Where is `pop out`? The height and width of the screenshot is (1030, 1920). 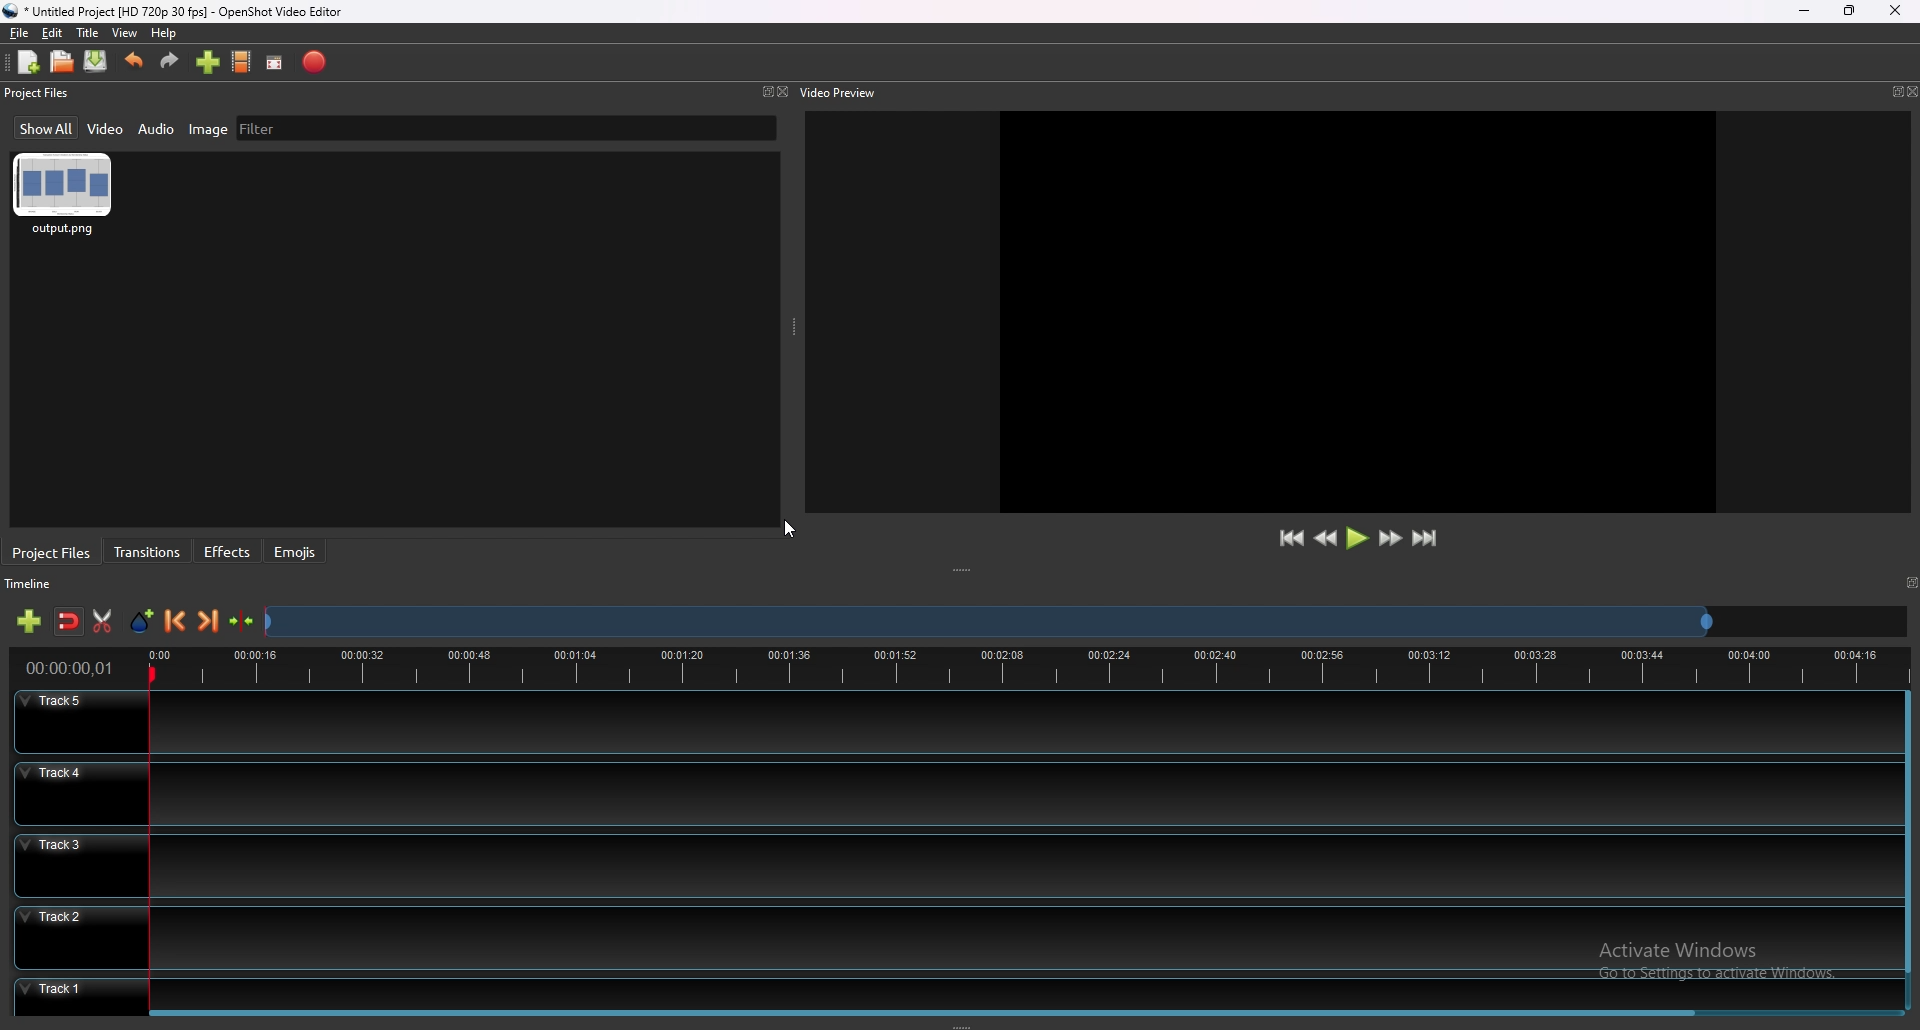 pop out is located at coordinates (763, 93).